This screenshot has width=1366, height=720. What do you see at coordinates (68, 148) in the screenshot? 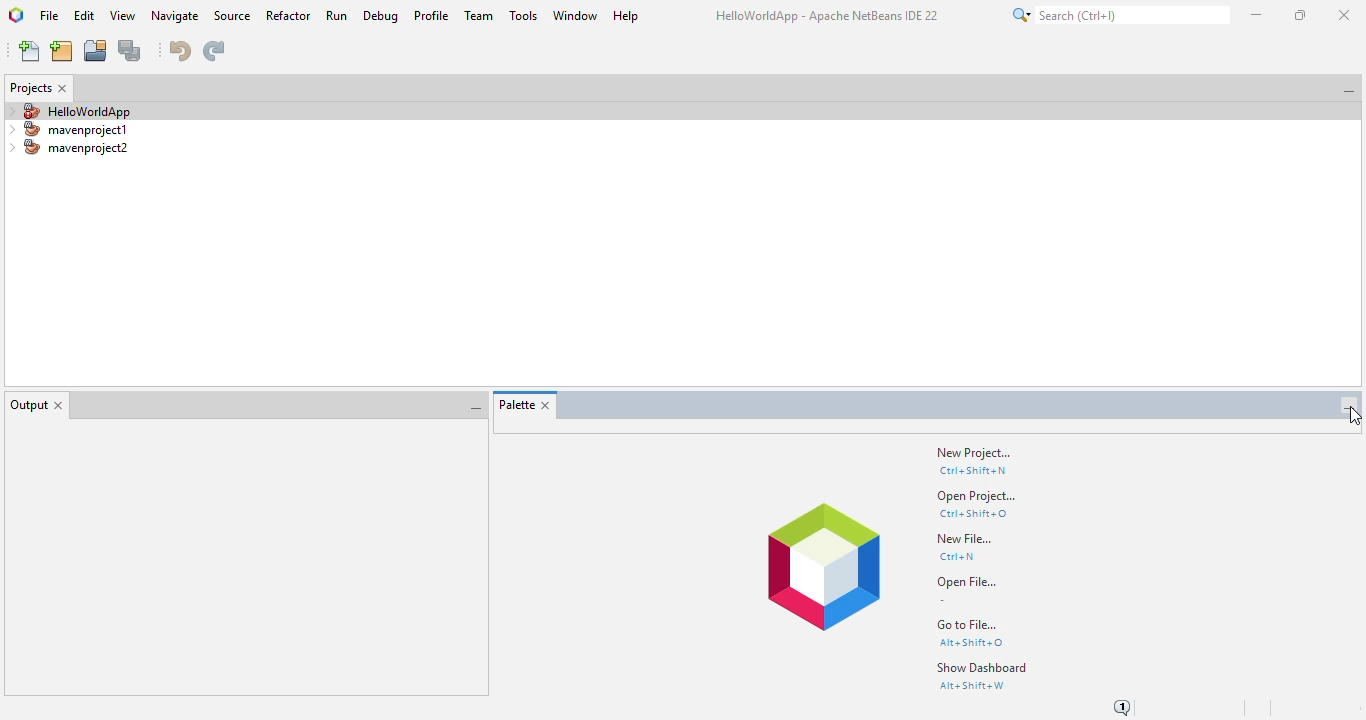
I see `mavenproject2` at bounding box center [68, 148].